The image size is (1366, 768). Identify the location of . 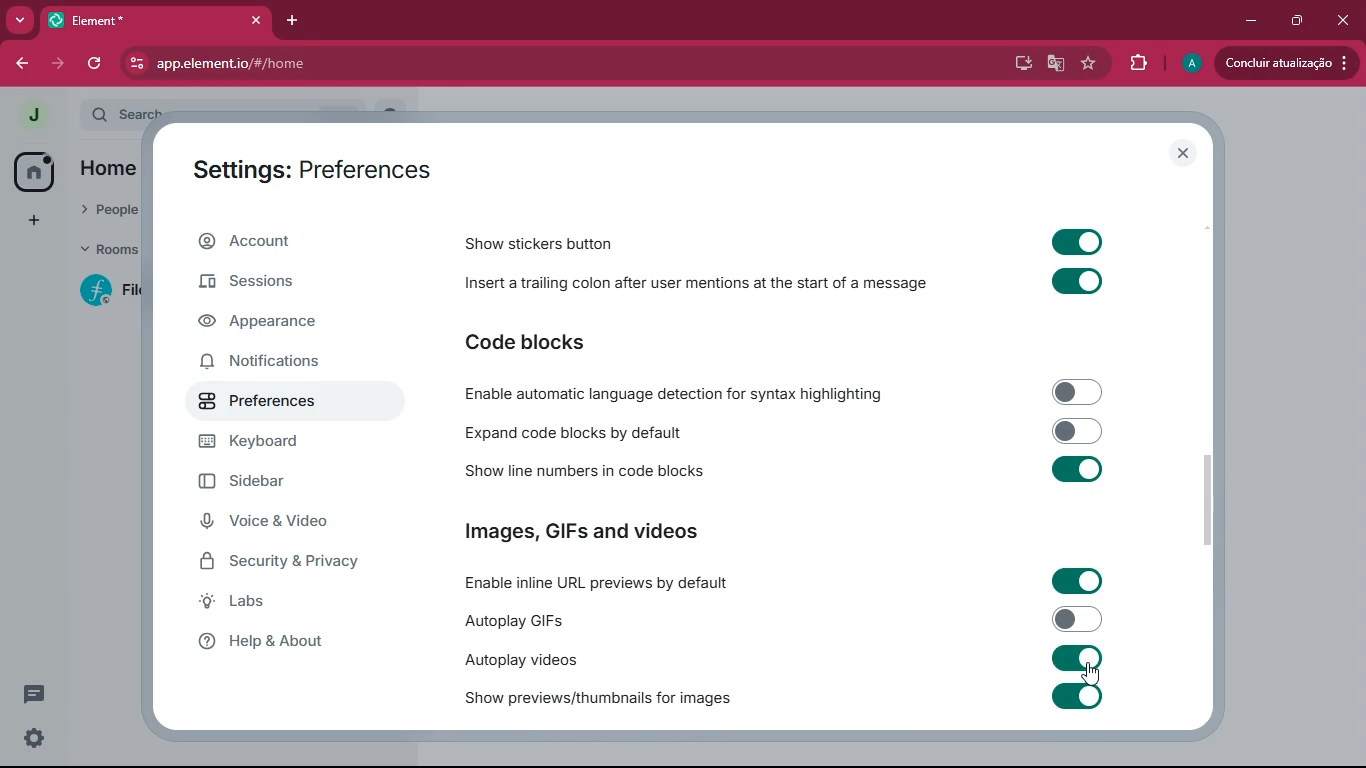
(1076, 240).